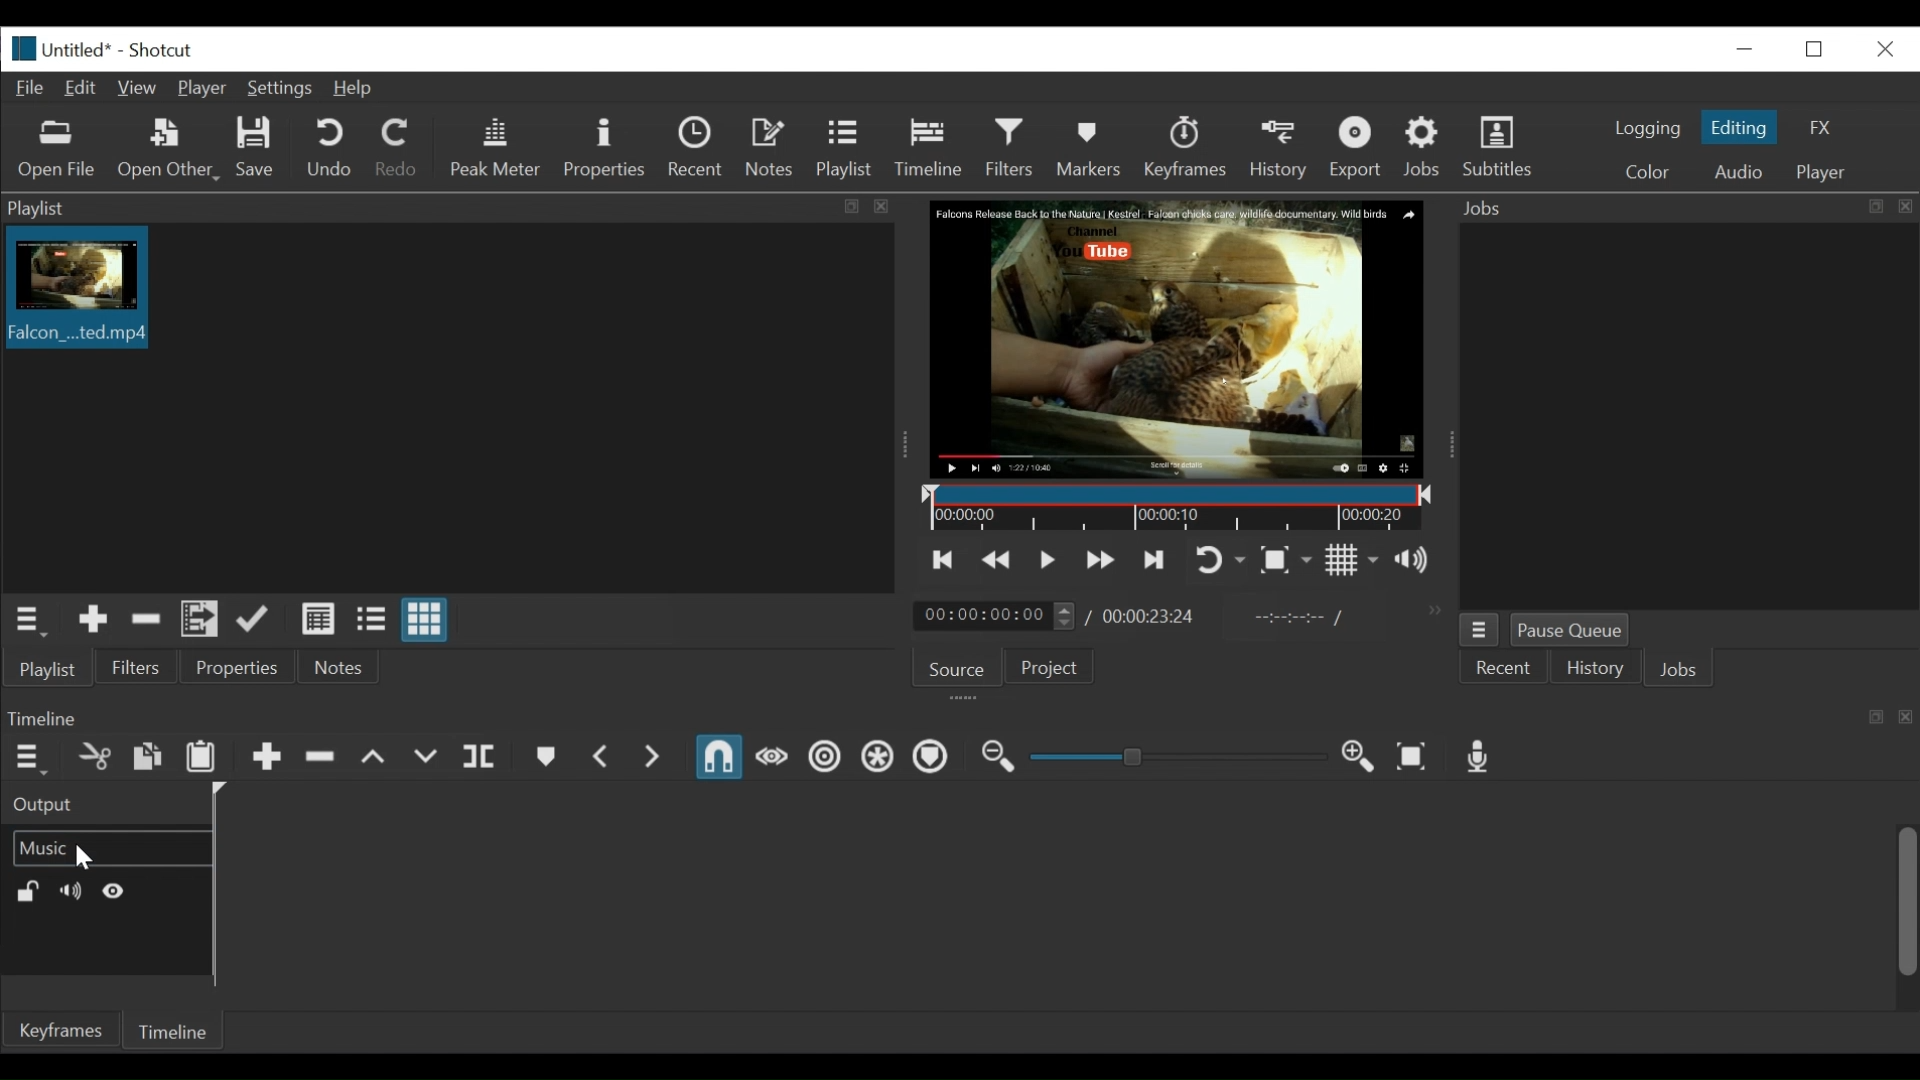 Image resolution: width=1920 pixels, height=1080 pixels. What do you see at coordinates (353, 87) in the screenshot?
I see `Help` at bounding box center [353, 87].